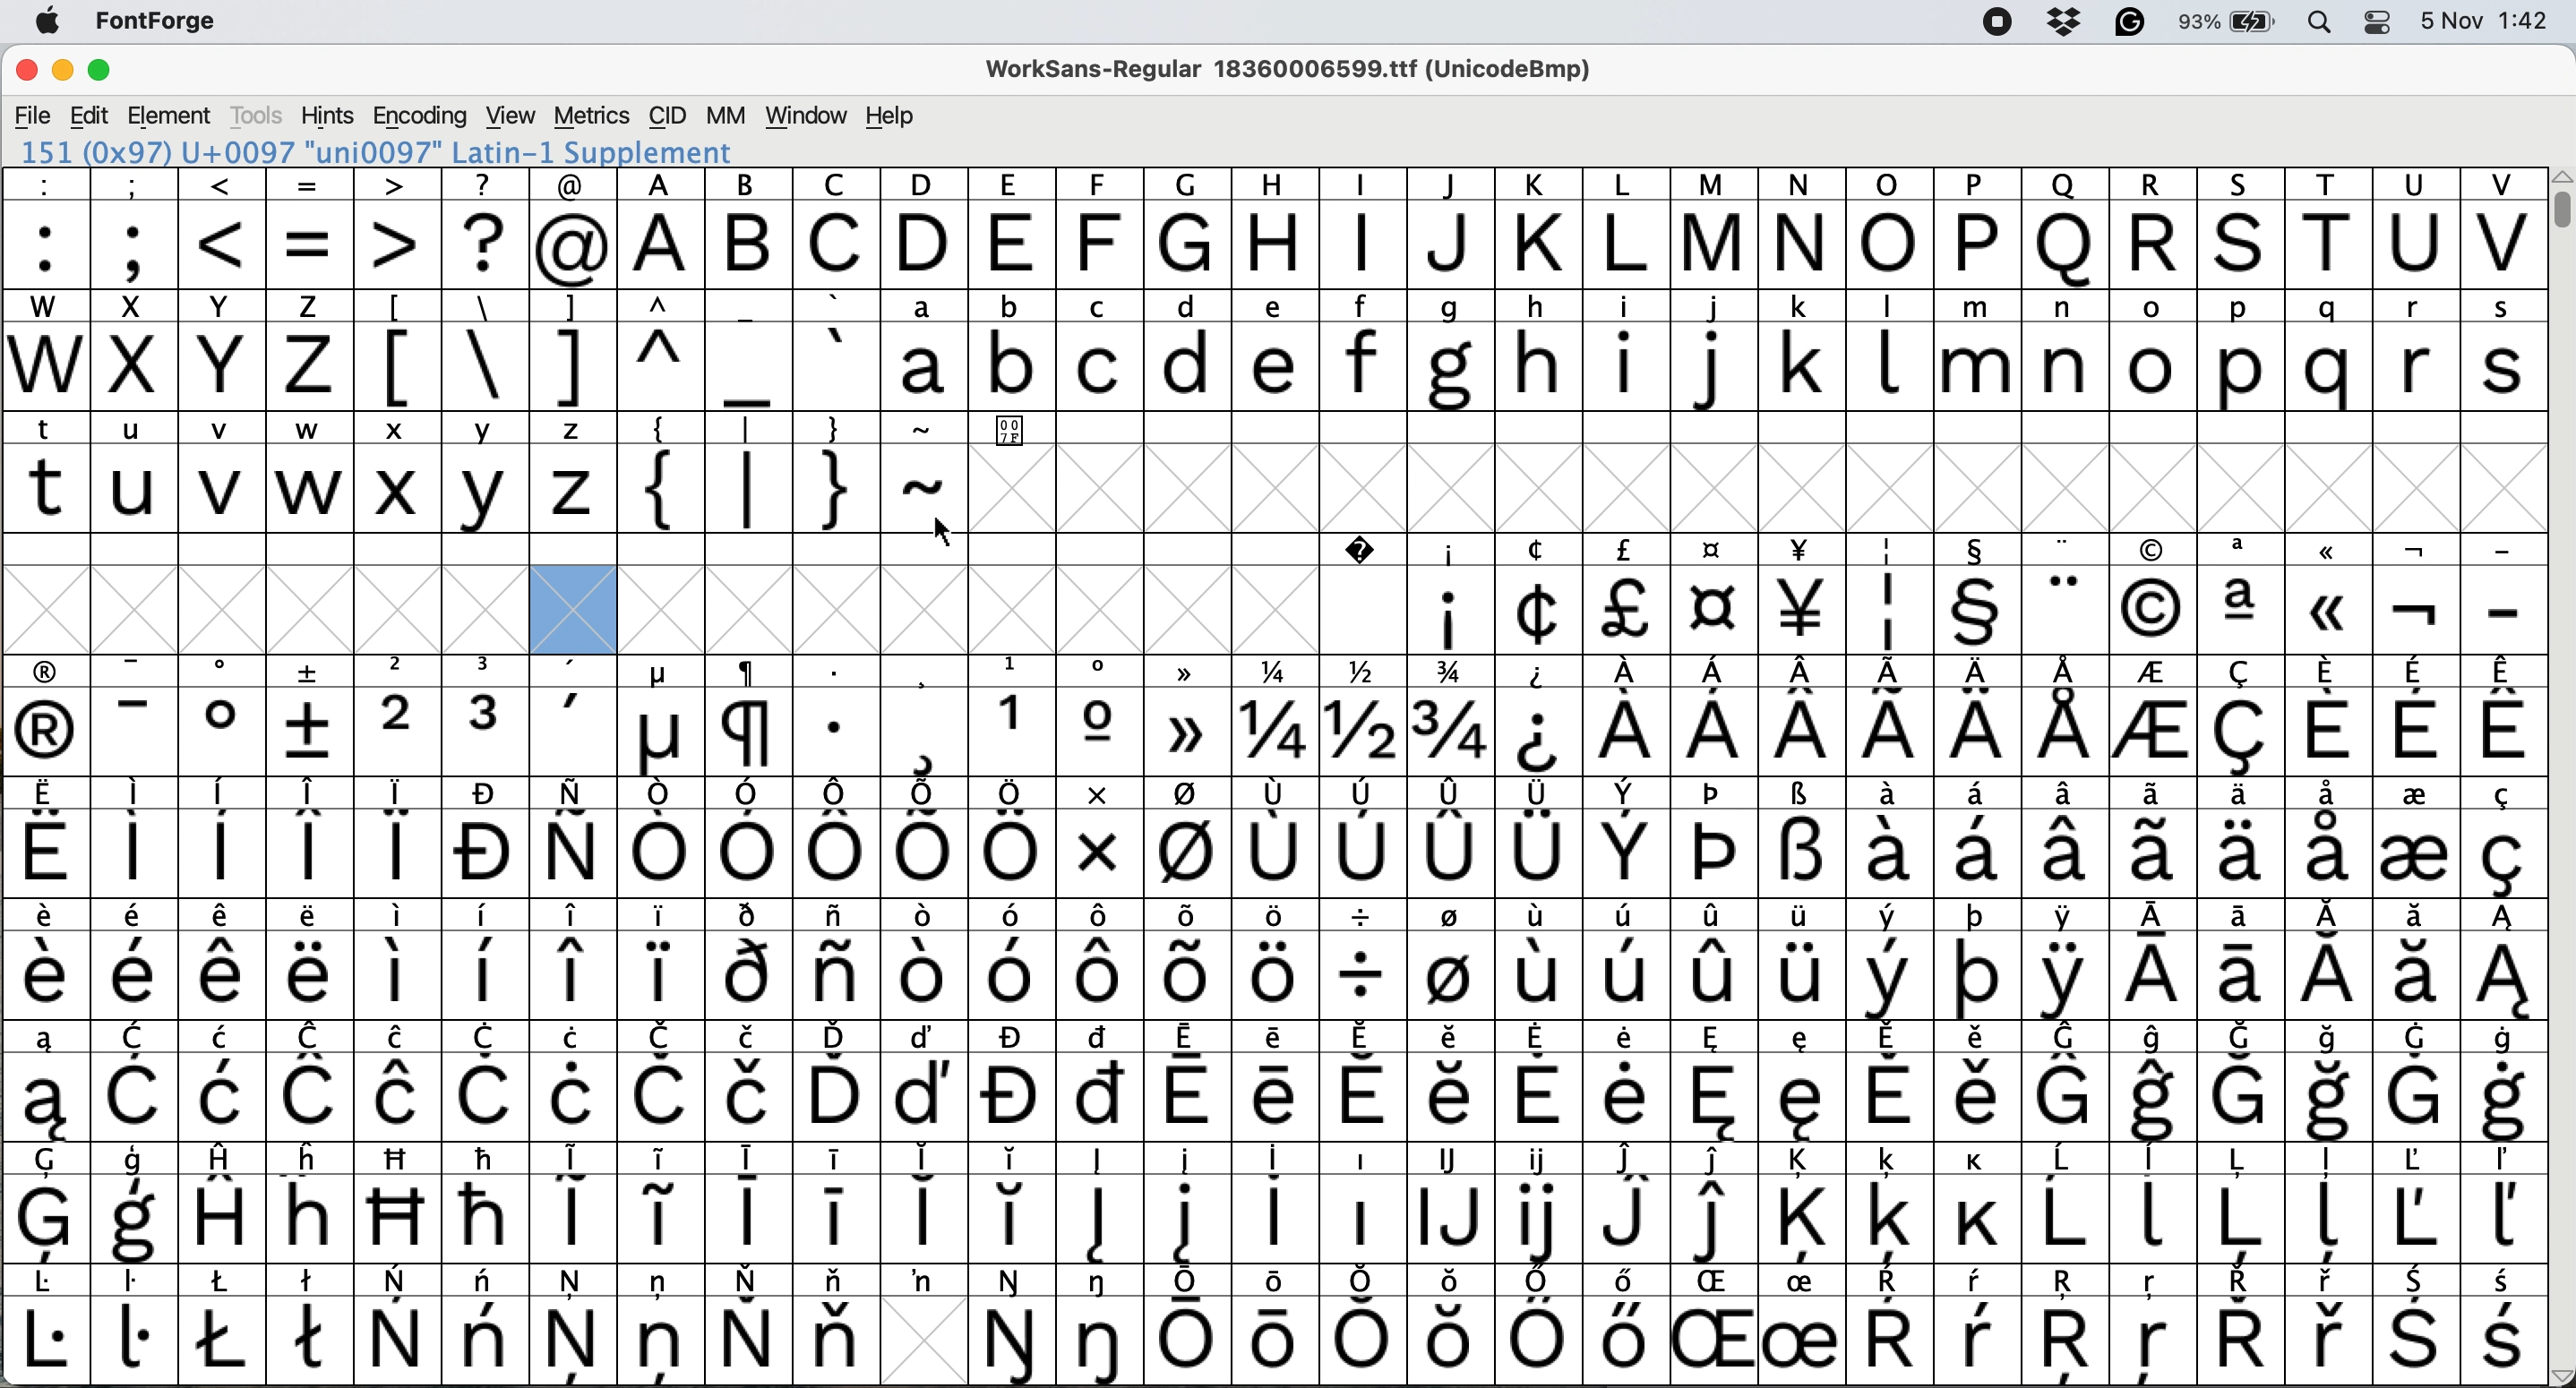  I want to click on symbol, so click(1627, 717).